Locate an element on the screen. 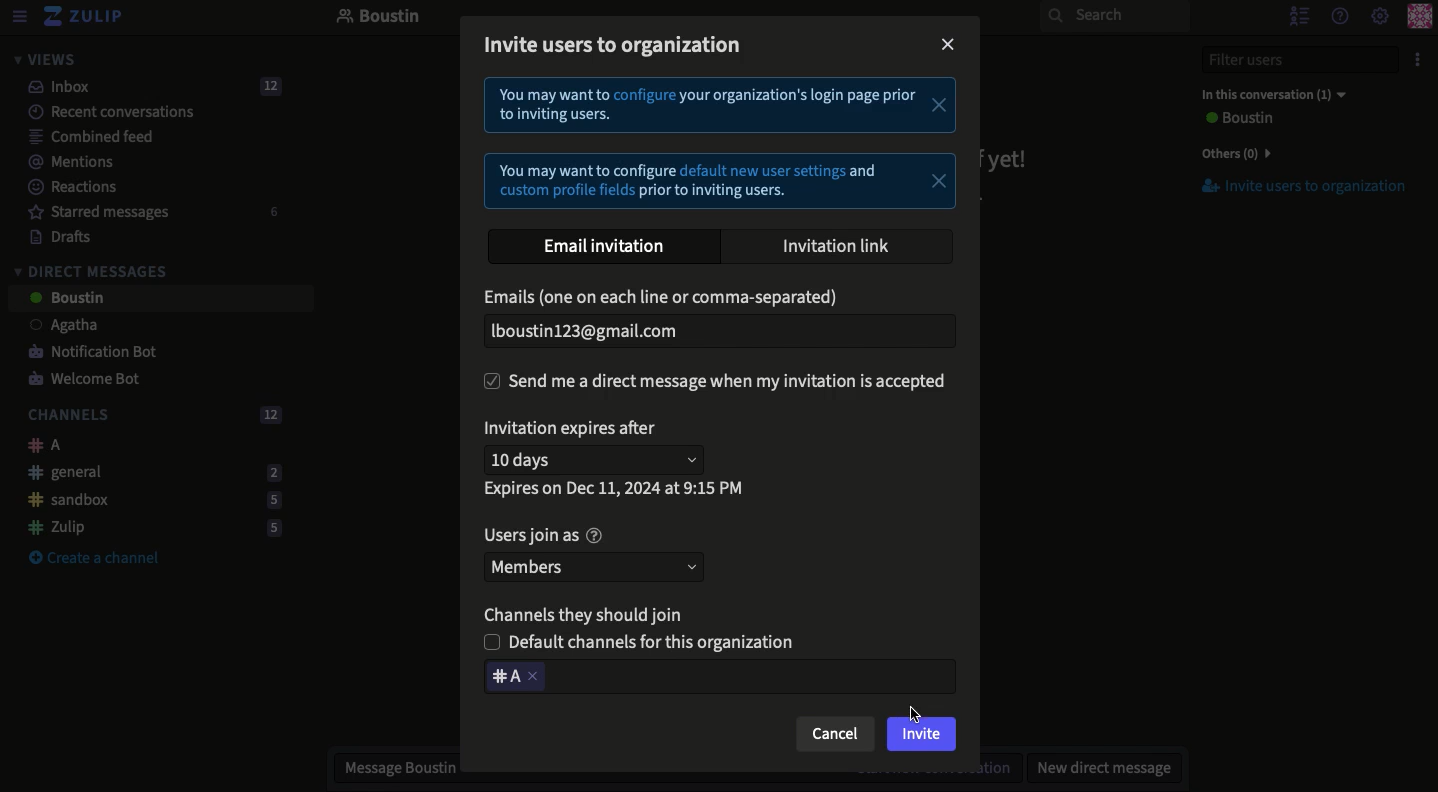  Channels is located at coordinates (150, 416).